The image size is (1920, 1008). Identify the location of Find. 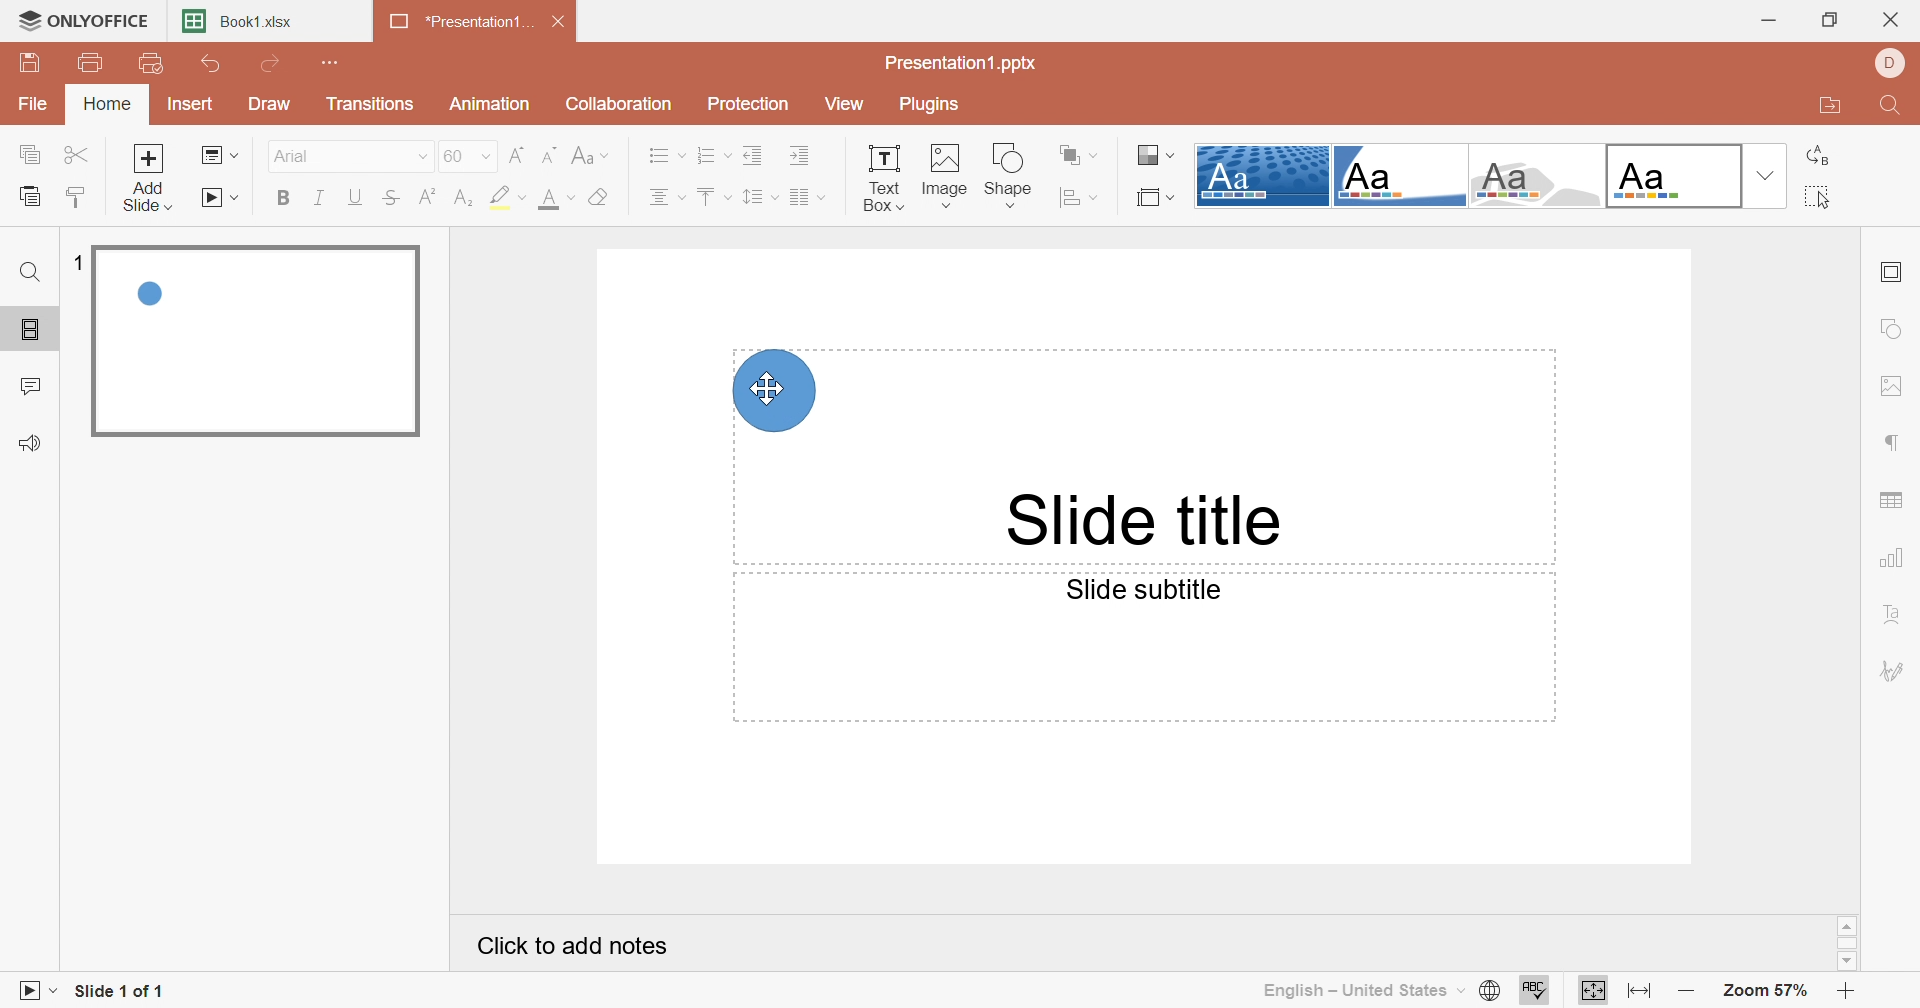
(31, 276).